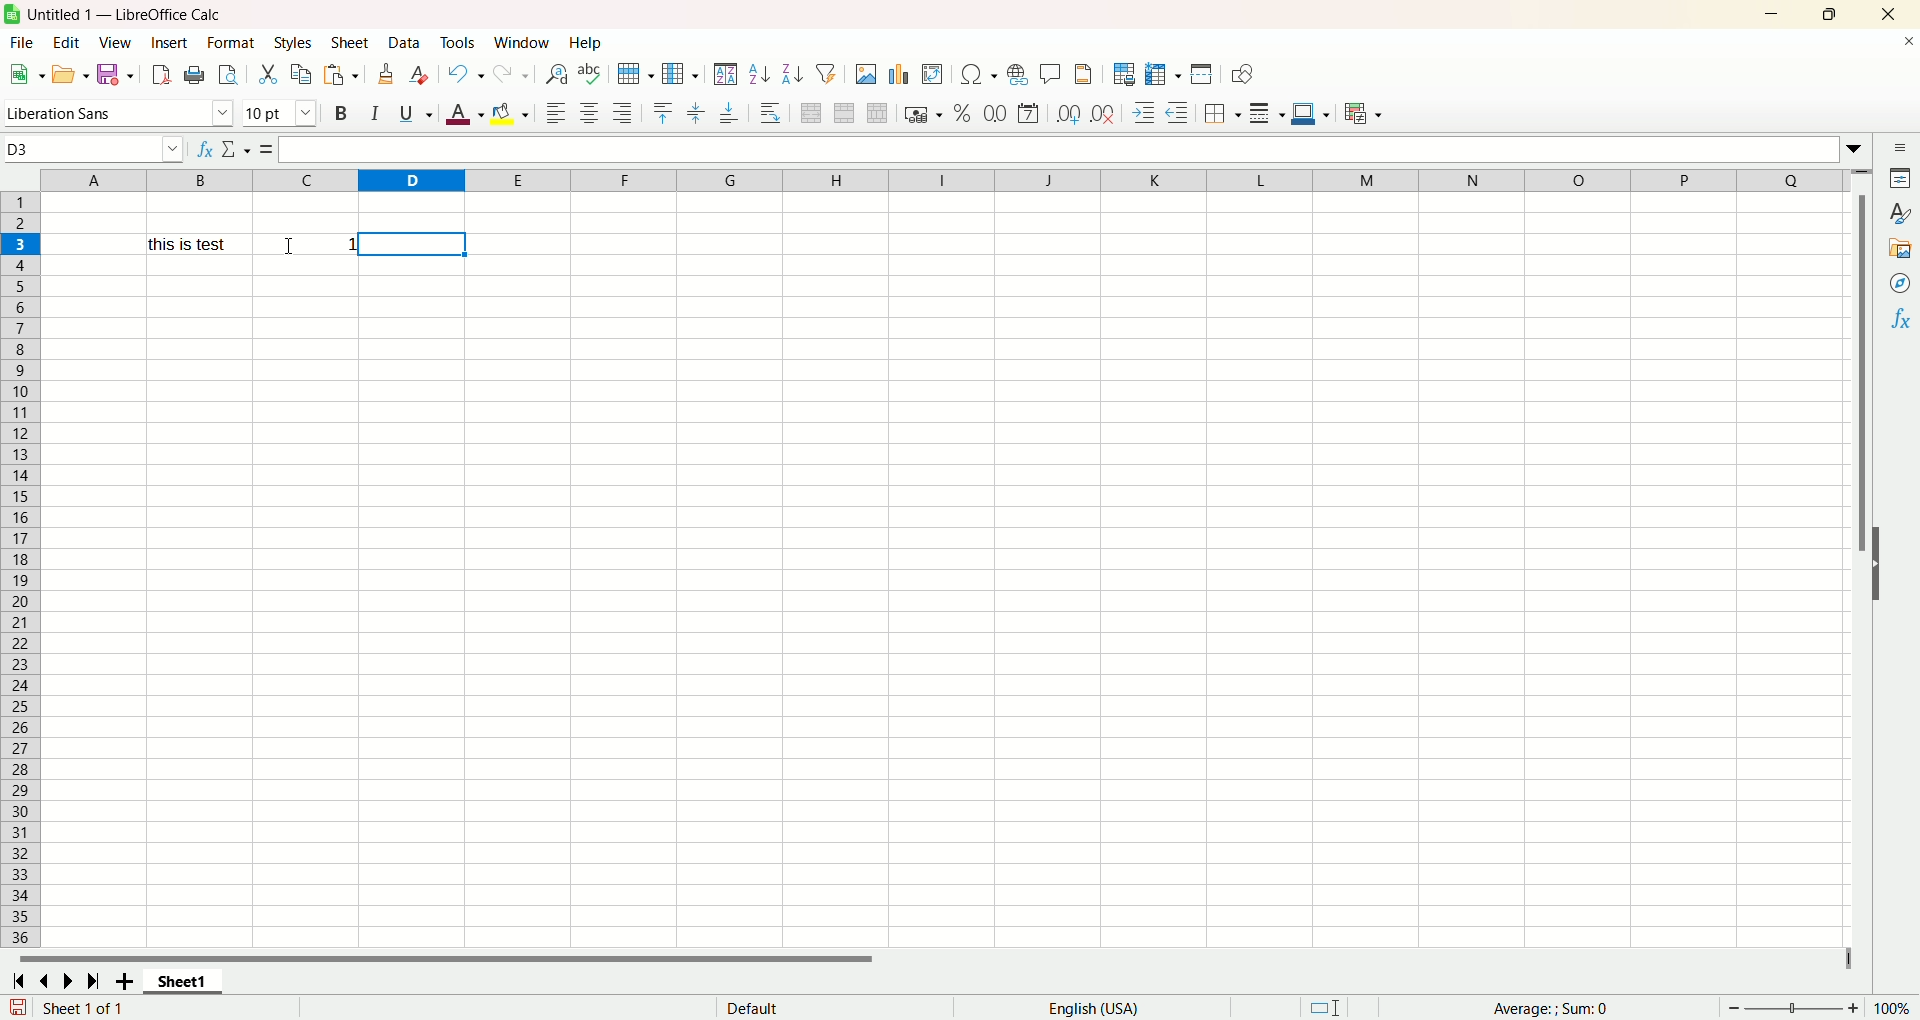  Describe the element at coordinates (1879, 563) in the screenshot. I see `show` at that location.